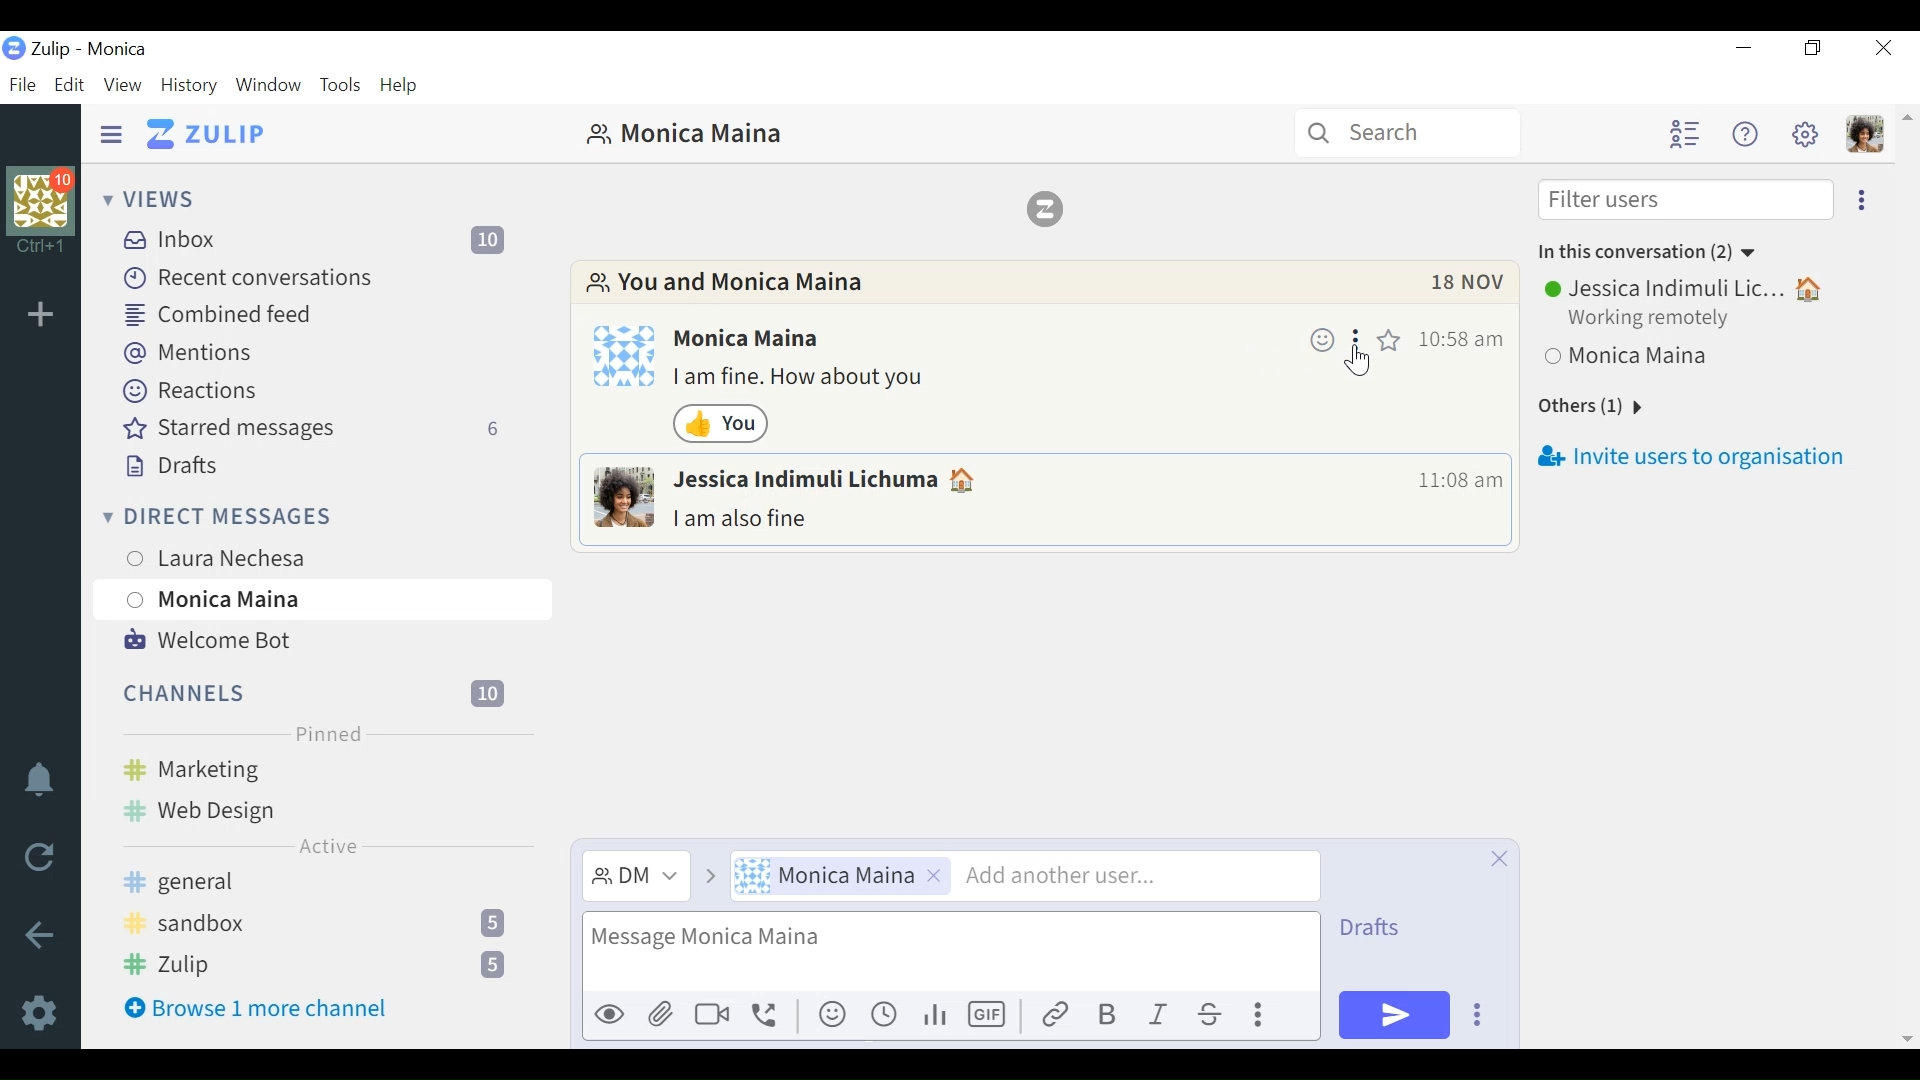 Image resolution: width=1920 pixels, height=1080 pixels. What do you see at coordinates (729, 284) in the screenshot?
I see `You and Monica Maina` at bounding box center [729, 284].